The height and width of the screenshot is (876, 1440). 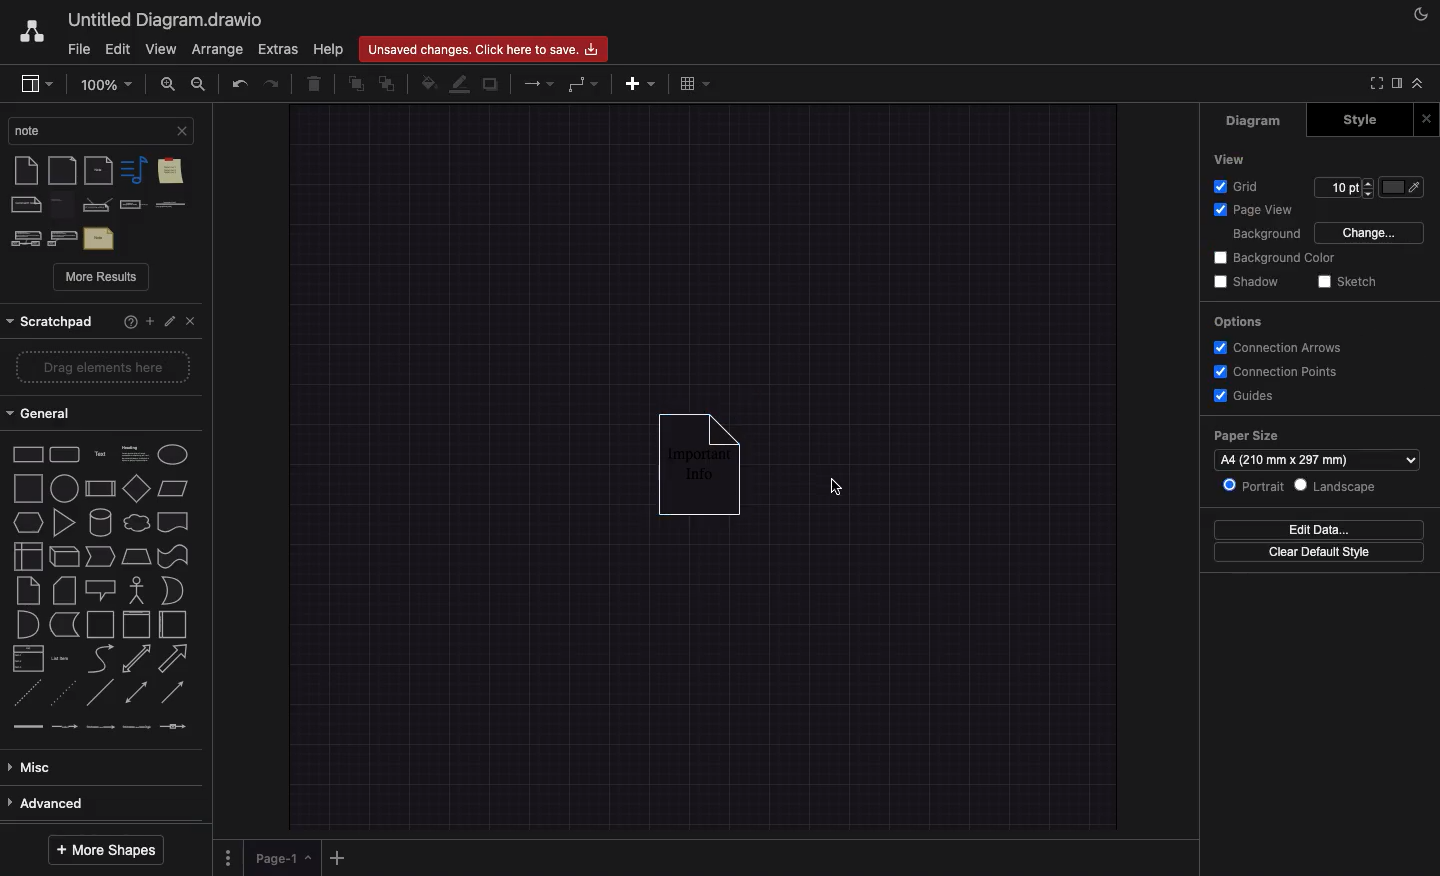 What do you see at coordinates (174, 733) in the screenshot?
I see `connector with symbol` at bounding box center [174, 733].